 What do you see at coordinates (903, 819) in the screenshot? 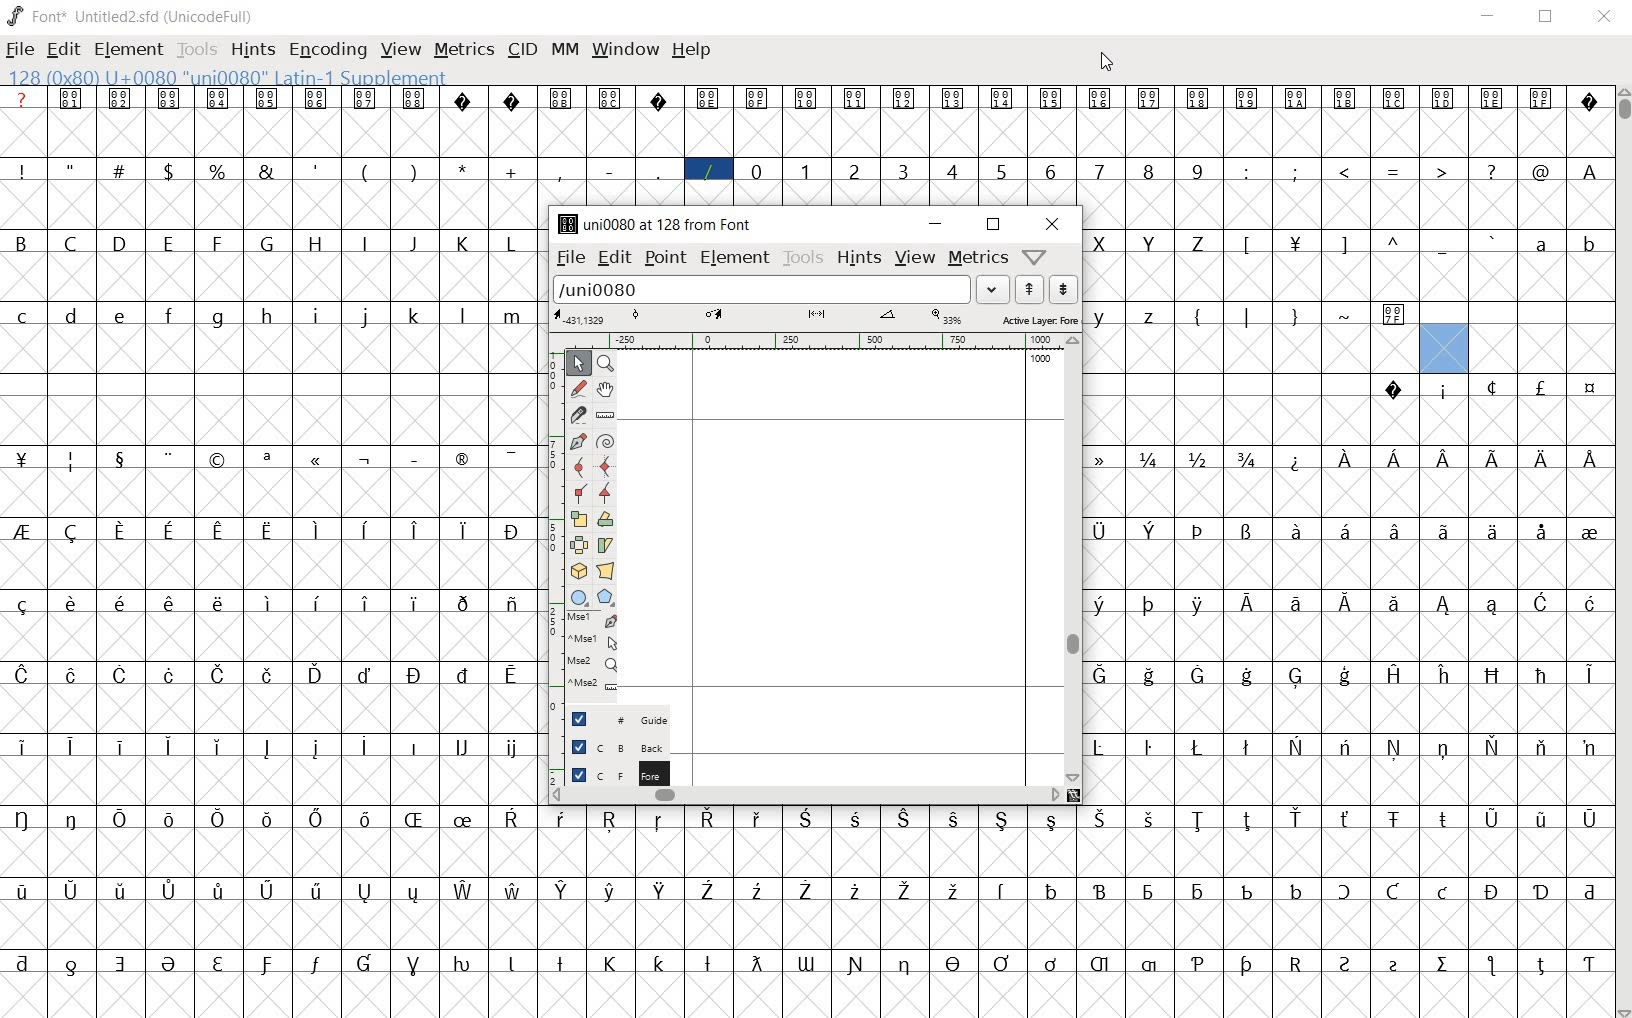
I see `glyph` at bounding box center [903, 819].